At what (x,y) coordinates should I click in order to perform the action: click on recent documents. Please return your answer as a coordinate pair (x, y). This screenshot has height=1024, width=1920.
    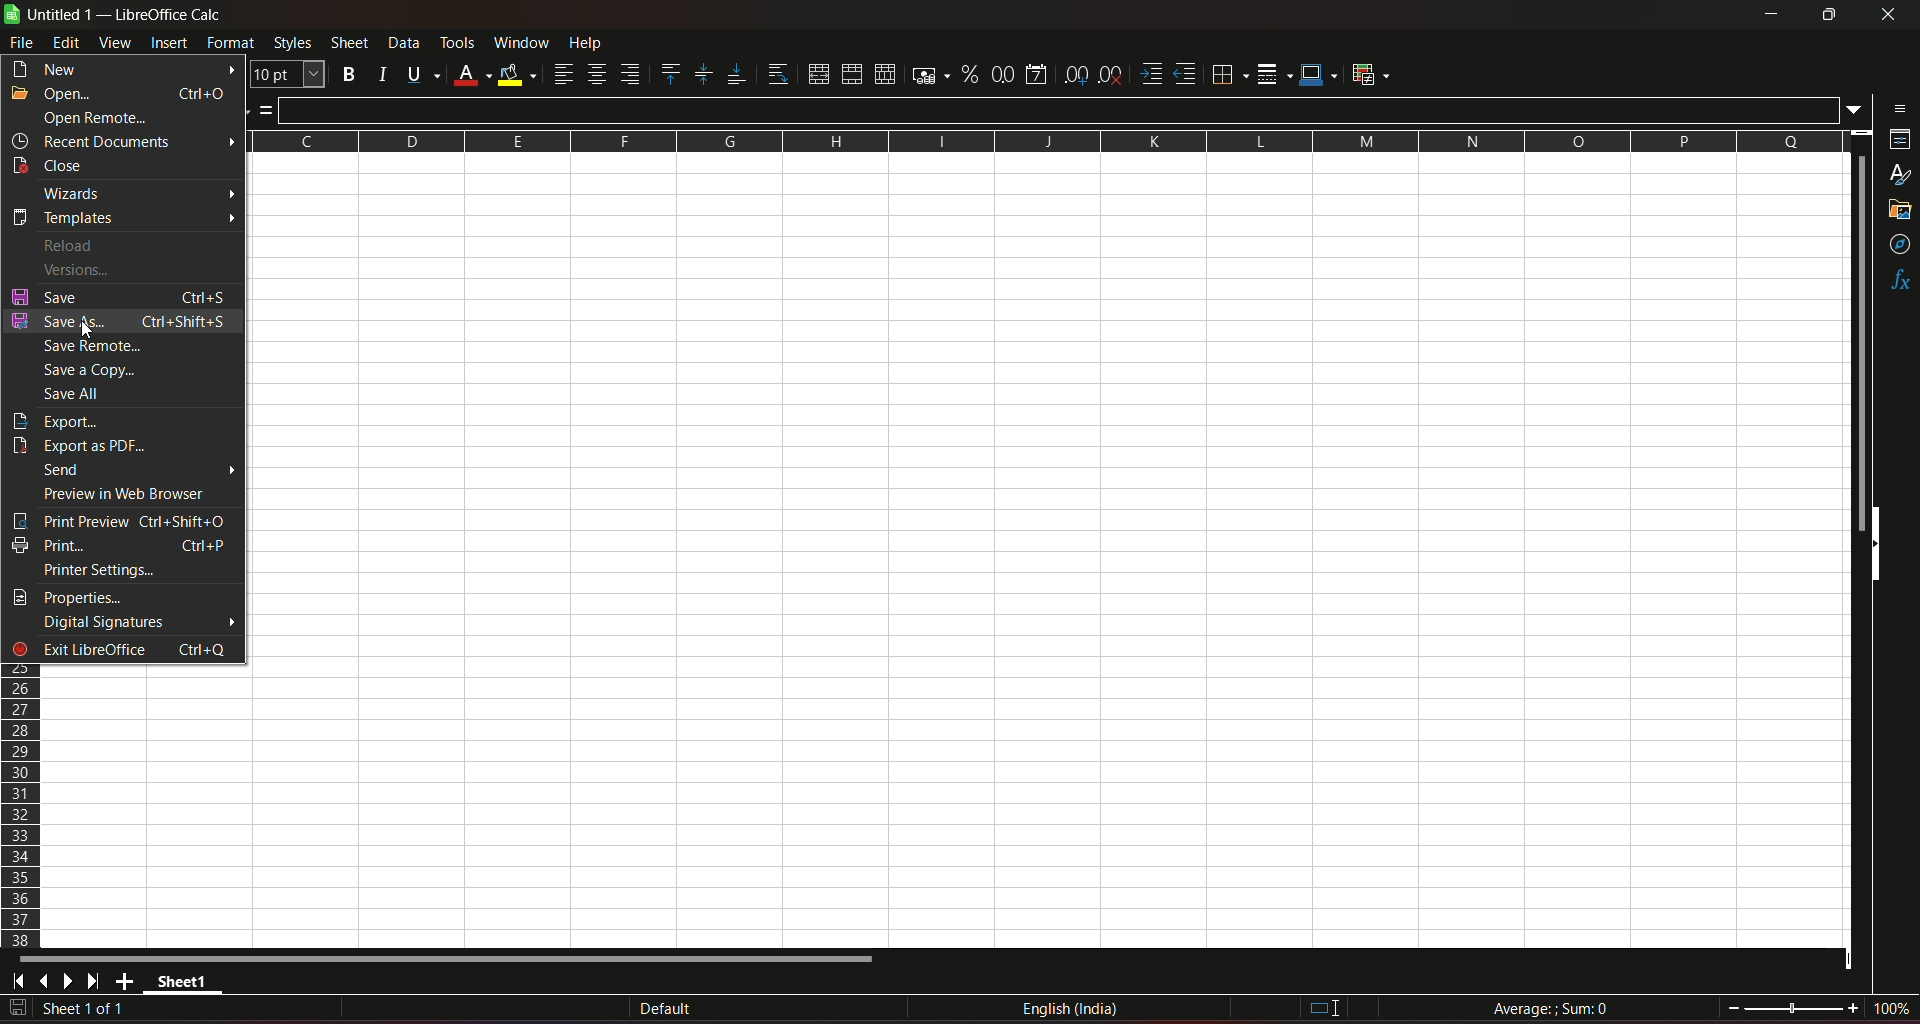
    Looking at the image, I should click on (123, 141).